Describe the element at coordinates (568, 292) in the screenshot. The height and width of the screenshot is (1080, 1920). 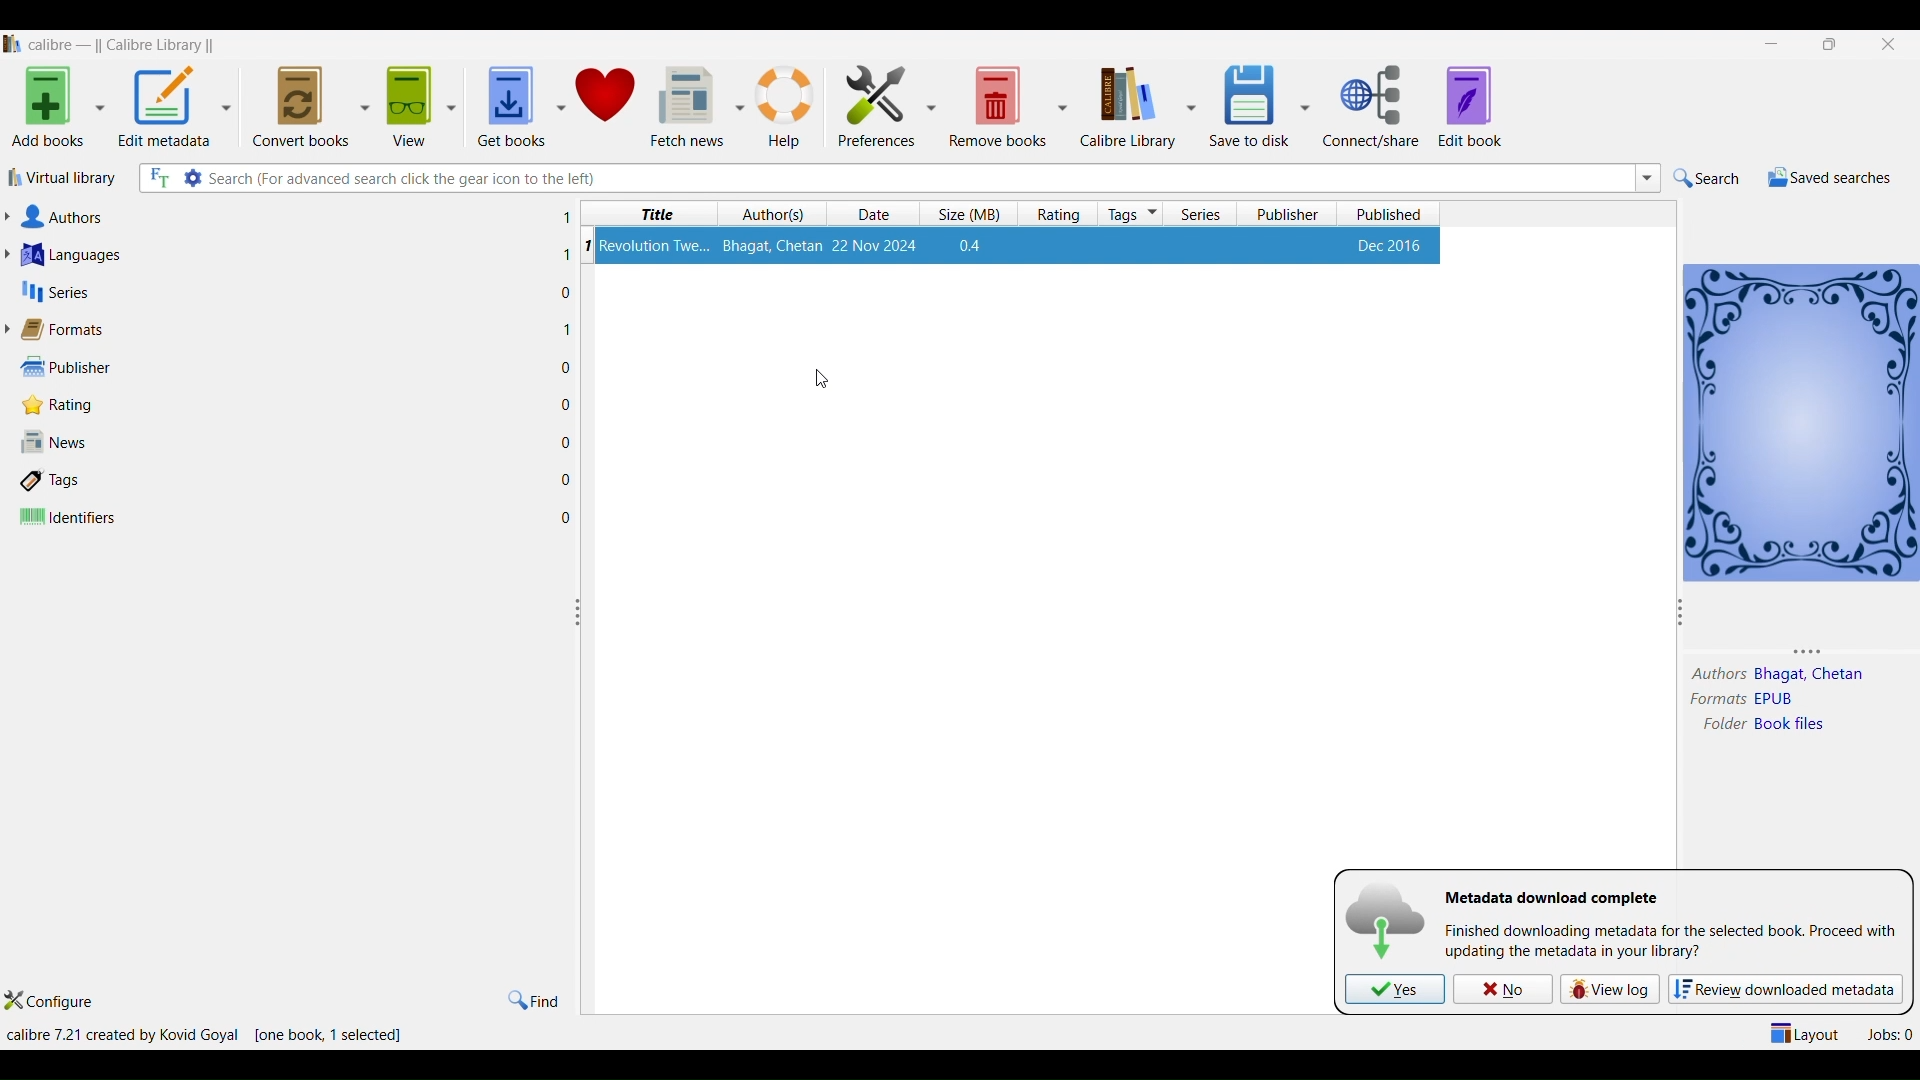
I see `0` at that location.